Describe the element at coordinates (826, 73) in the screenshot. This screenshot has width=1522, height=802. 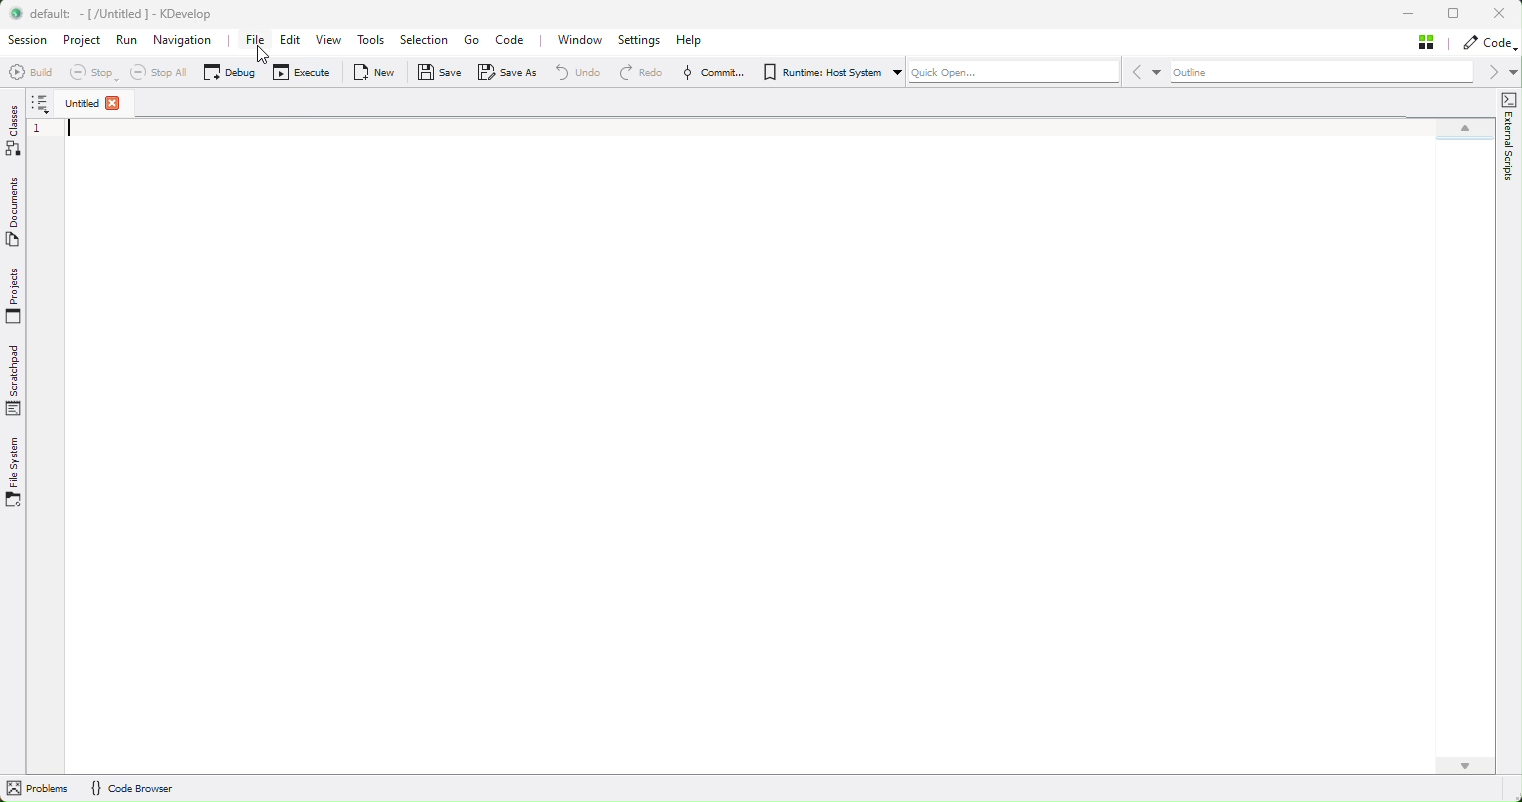
I see `Runtime` at that location.